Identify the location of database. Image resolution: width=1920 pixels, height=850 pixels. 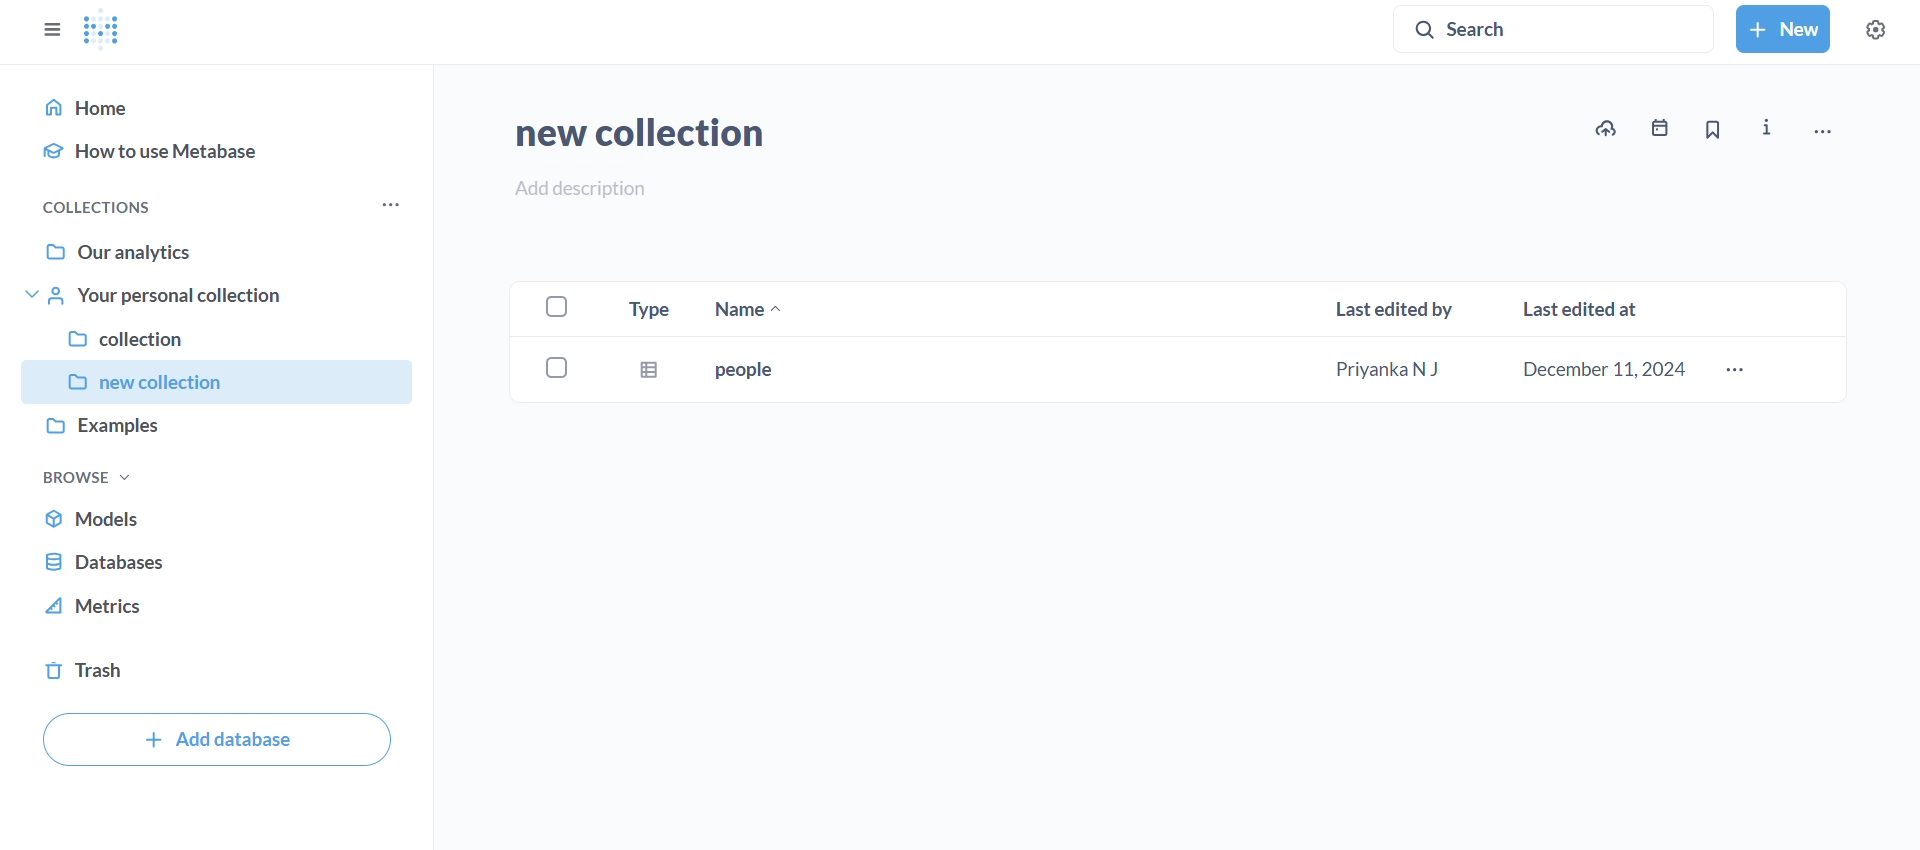
(223, 562).